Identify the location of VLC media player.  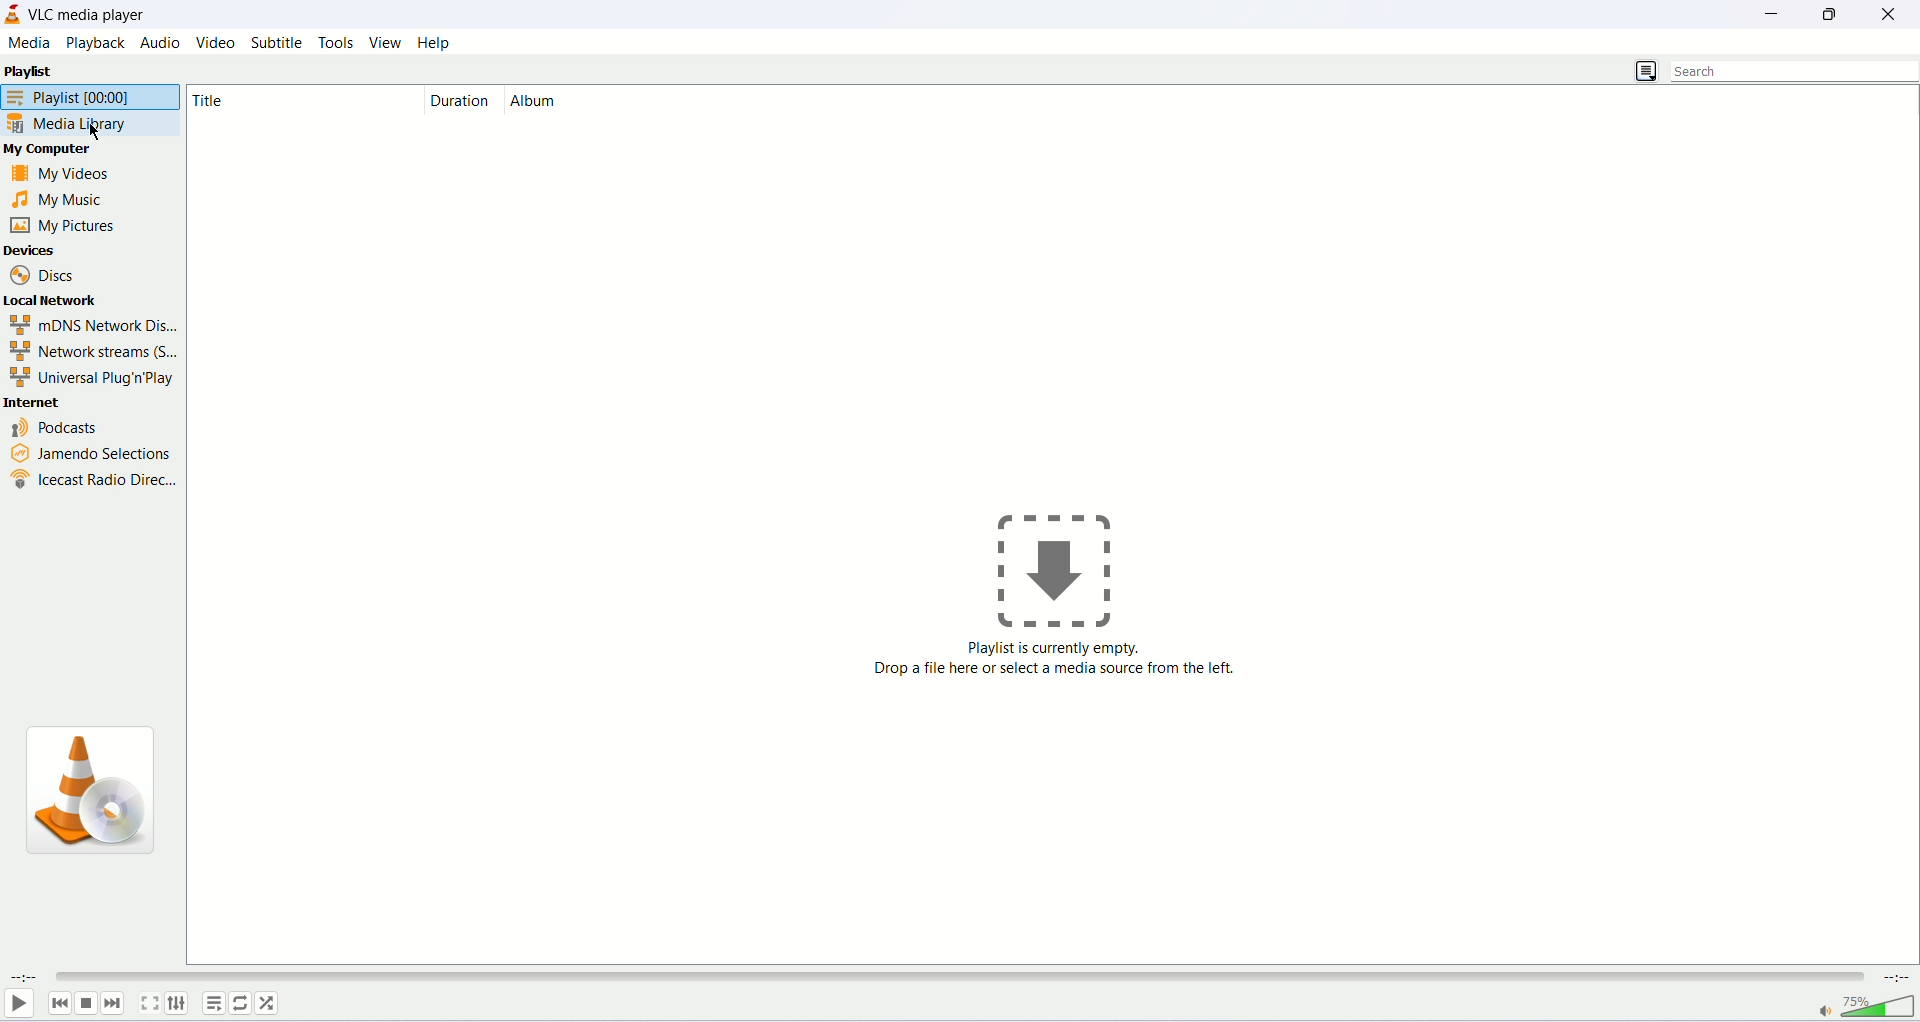
(91, 14).